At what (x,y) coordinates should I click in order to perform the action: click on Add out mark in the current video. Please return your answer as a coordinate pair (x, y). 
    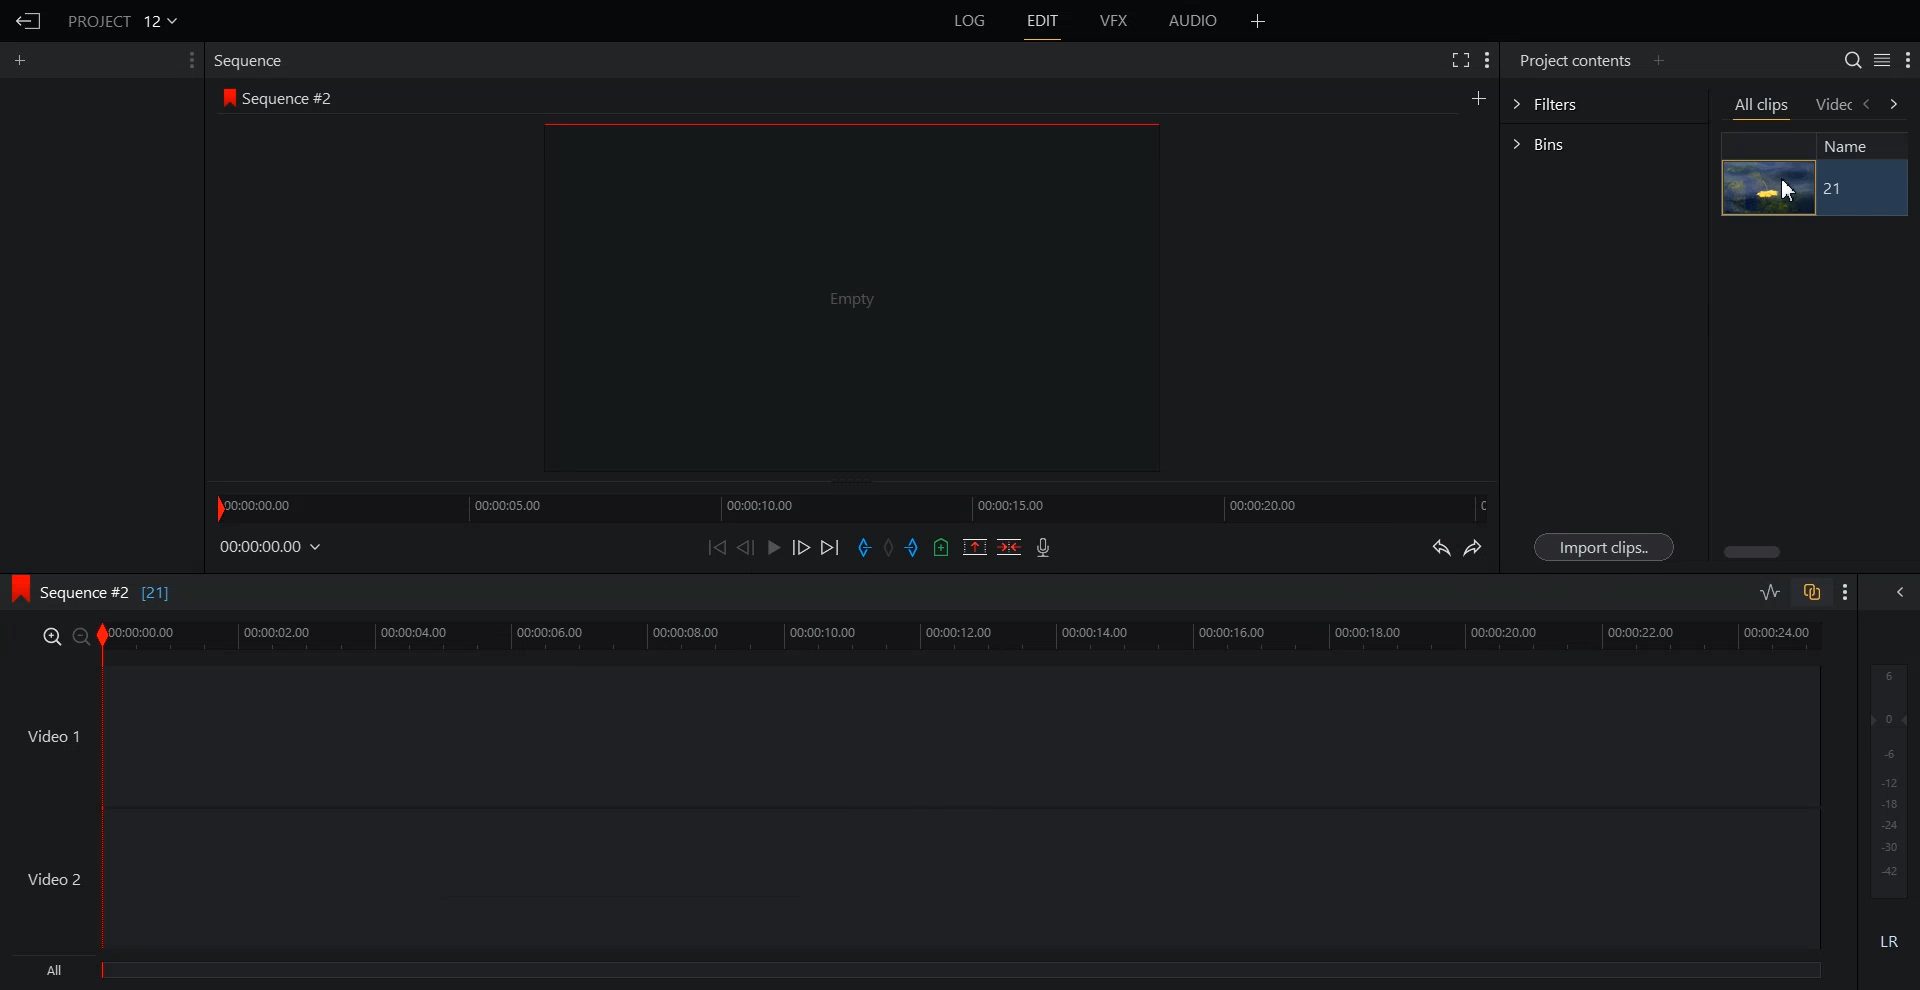
    Looking at the image, I should click on (913, 548).